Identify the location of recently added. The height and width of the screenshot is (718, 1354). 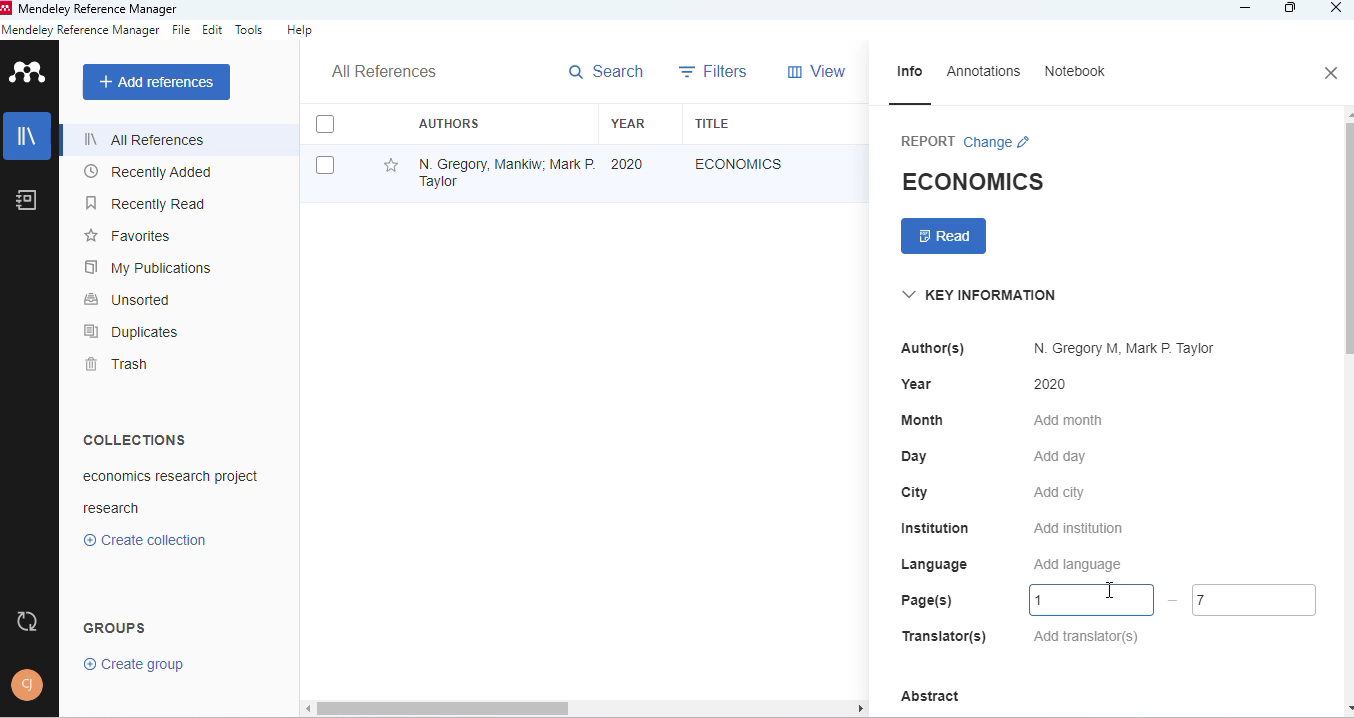
(146, 172).